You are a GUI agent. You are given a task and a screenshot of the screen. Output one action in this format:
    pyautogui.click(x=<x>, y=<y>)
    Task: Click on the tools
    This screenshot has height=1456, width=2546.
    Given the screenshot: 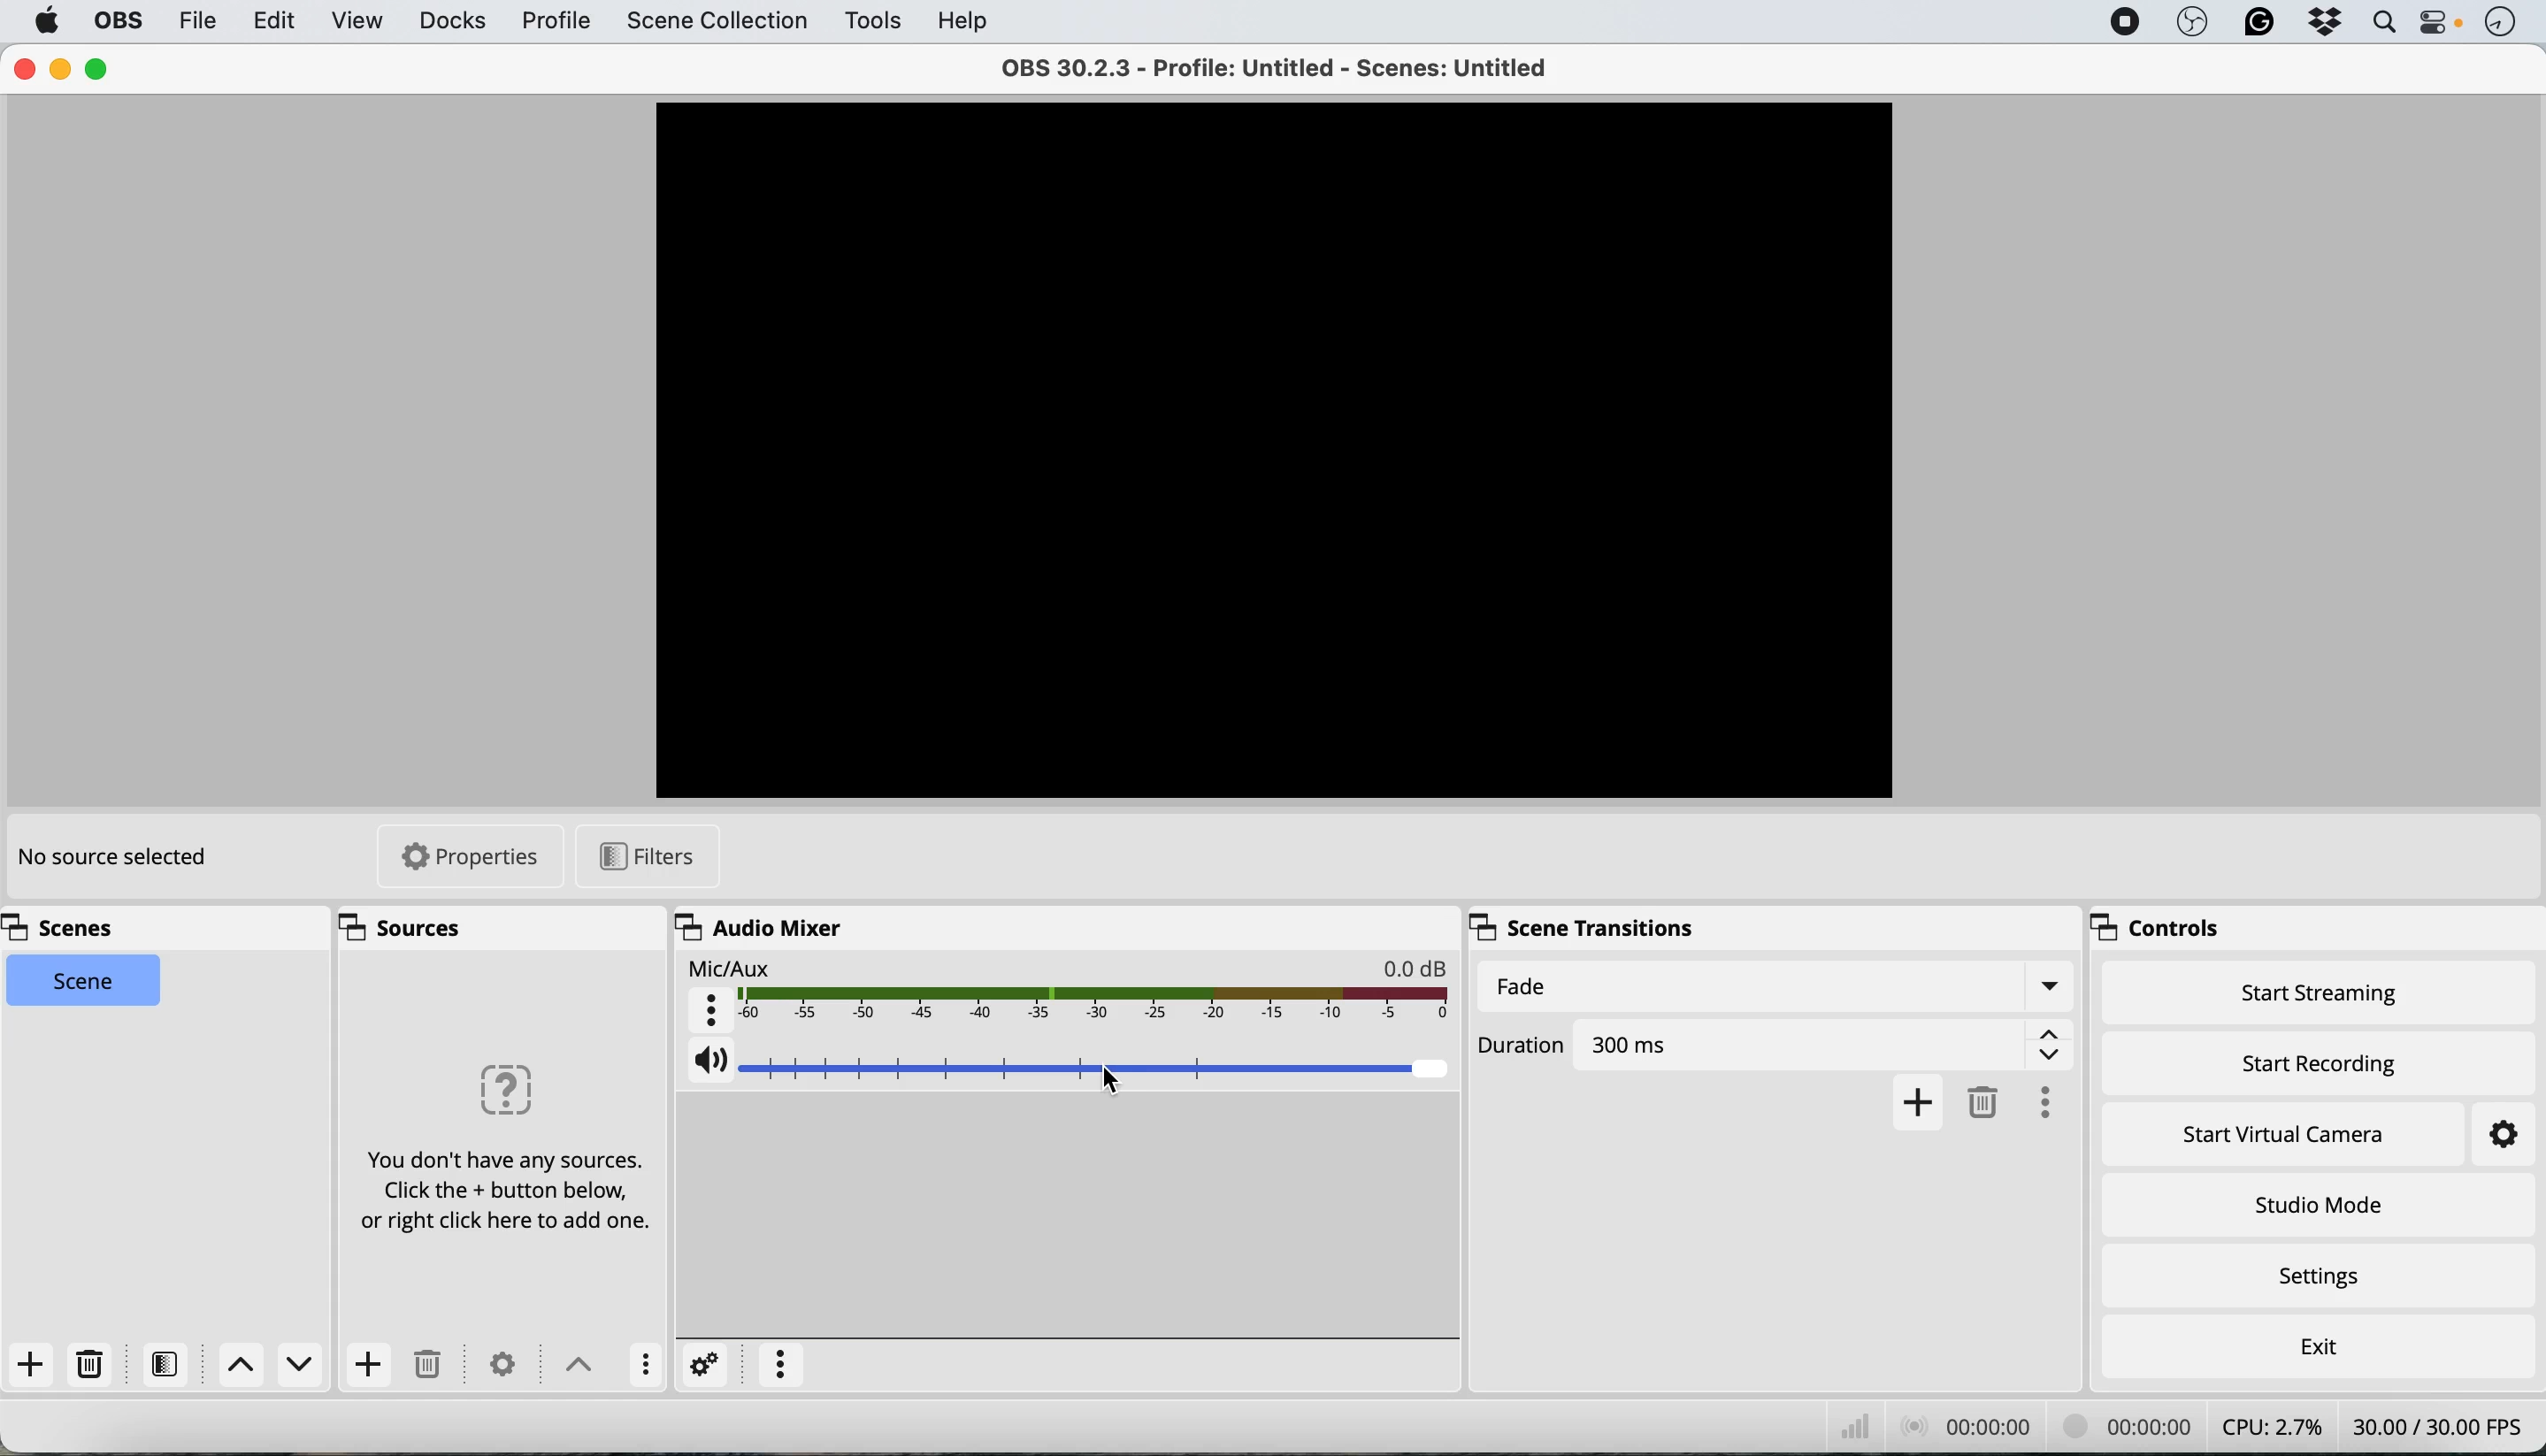 What is the action you would take?
    pyautogui.click(x=868, y=21)
    